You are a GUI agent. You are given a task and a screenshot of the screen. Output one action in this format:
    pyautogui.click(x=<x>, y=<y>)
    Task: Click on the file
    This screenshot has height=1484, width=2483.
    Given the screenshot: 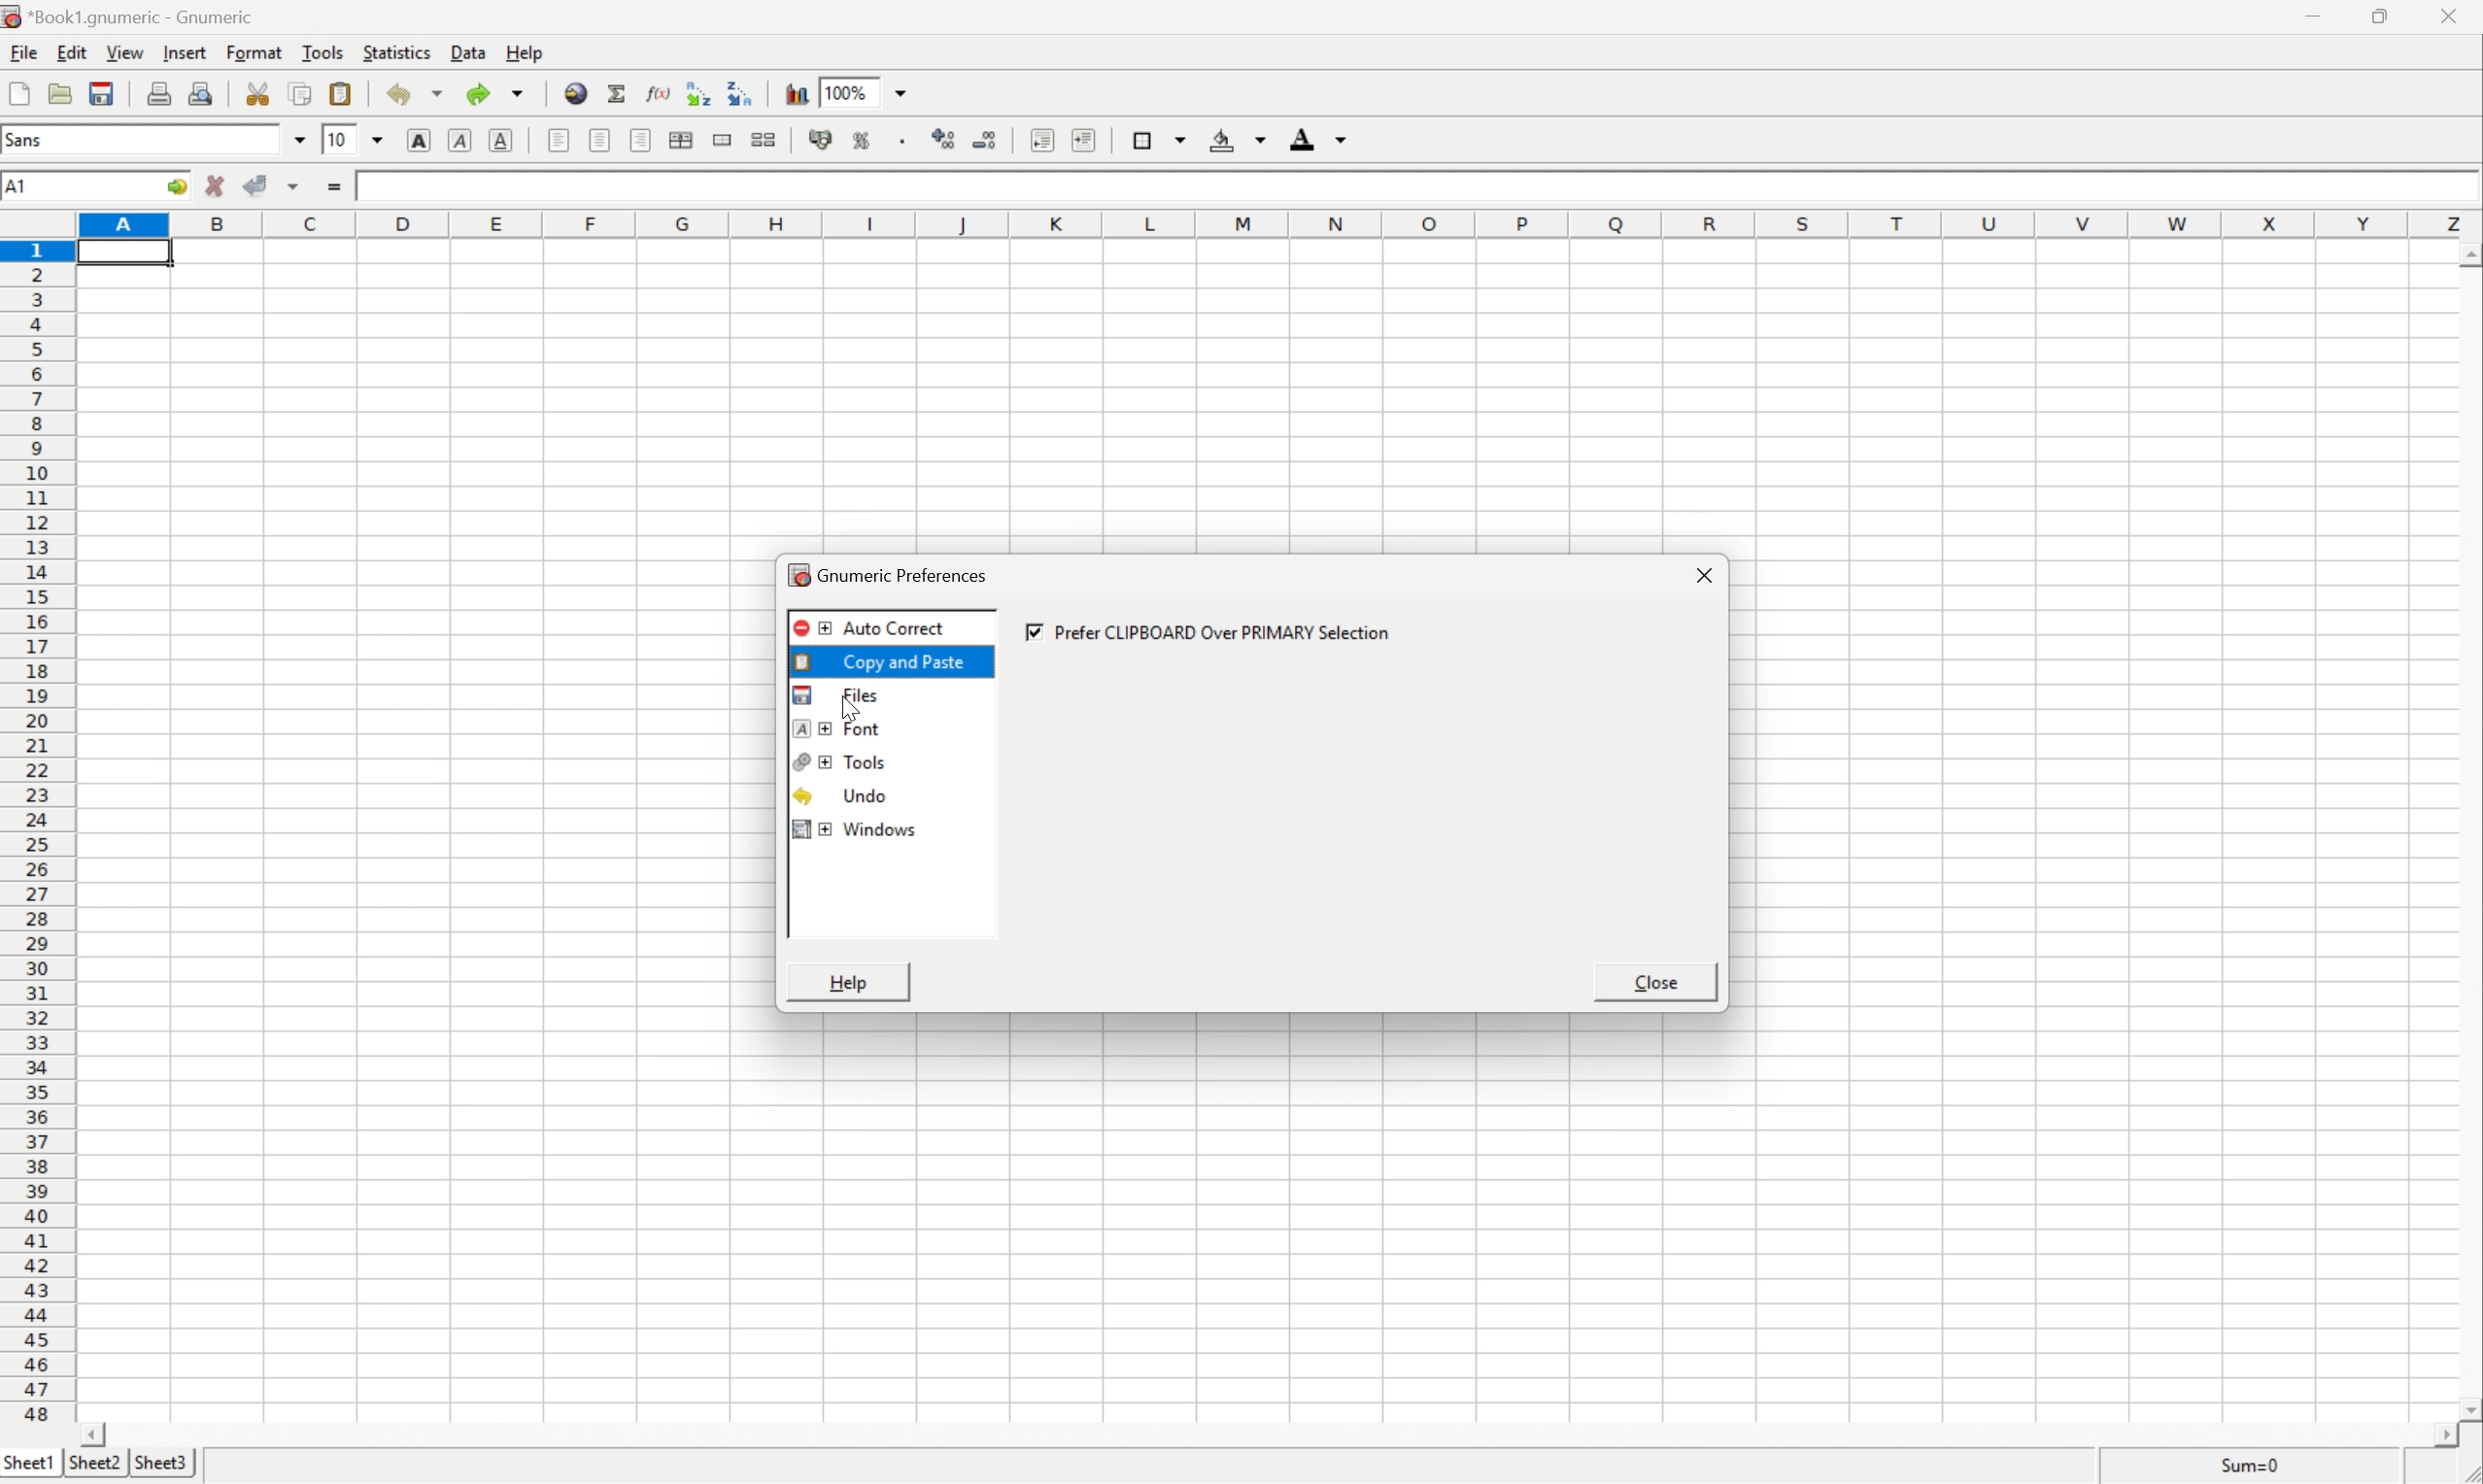 What is the action you would take?
    pyautogui.click(x=22, y=51)
    